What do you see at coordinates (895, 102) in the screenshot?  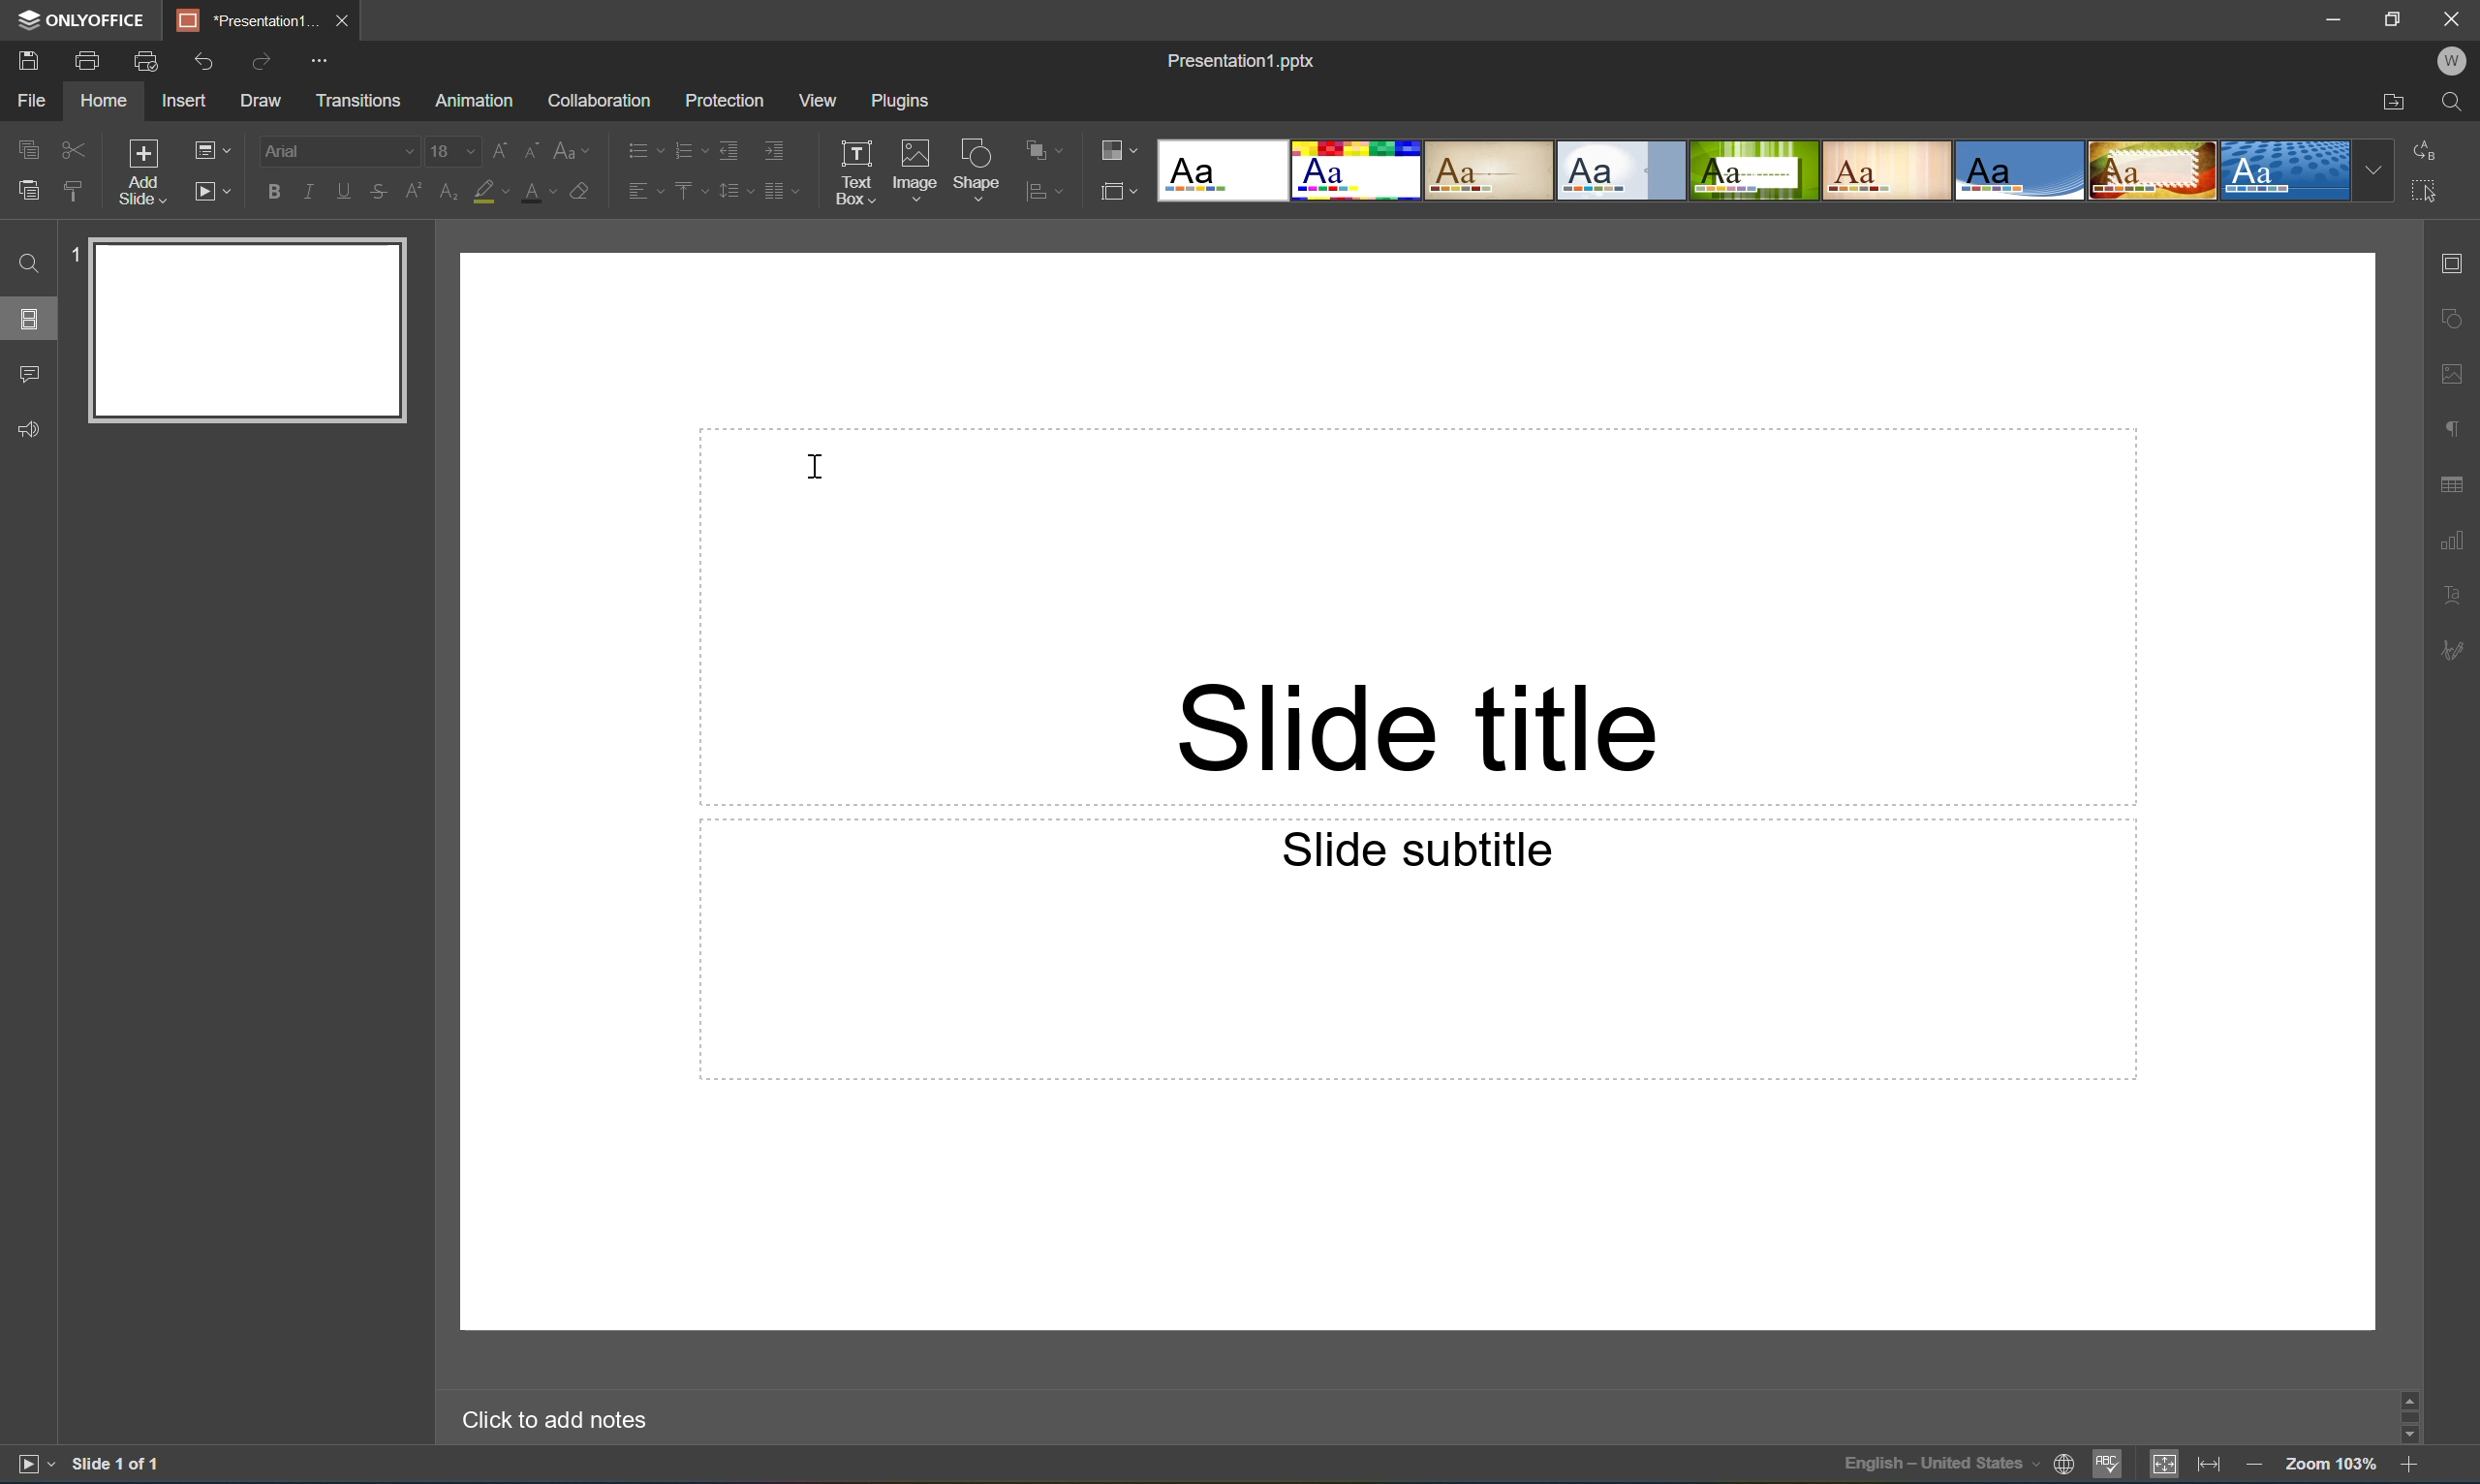 I see `Plugins` at bounding box center [895, 102].